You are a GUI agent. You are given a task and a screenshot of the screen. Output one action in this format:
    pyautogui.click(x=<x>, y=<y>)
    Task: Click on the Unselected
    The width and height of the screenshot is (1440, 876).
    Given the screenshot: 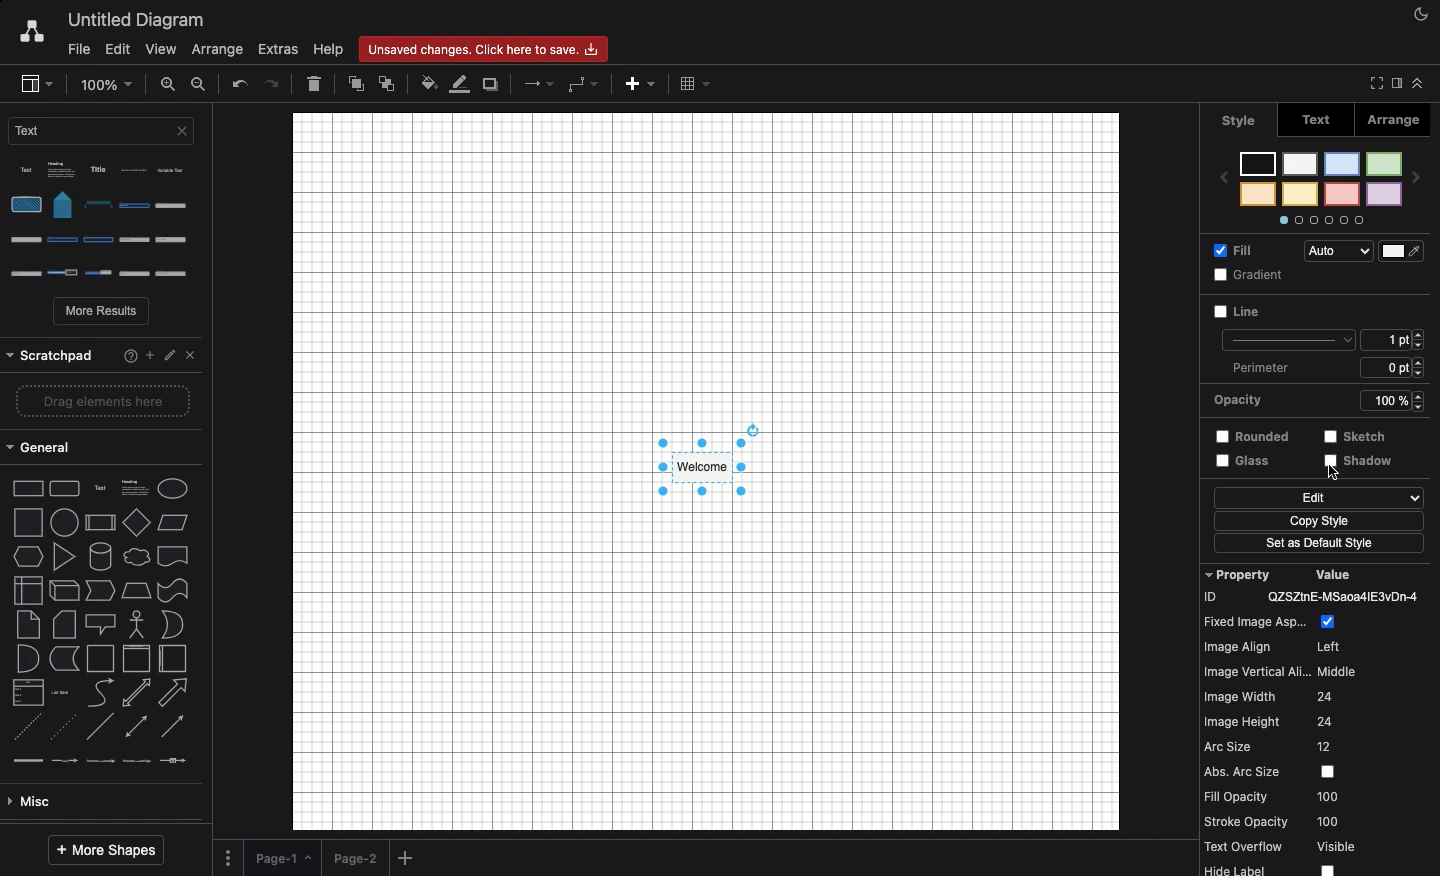 What is the action you would take?
    pyautogui.click(x=1238, y=316)
    